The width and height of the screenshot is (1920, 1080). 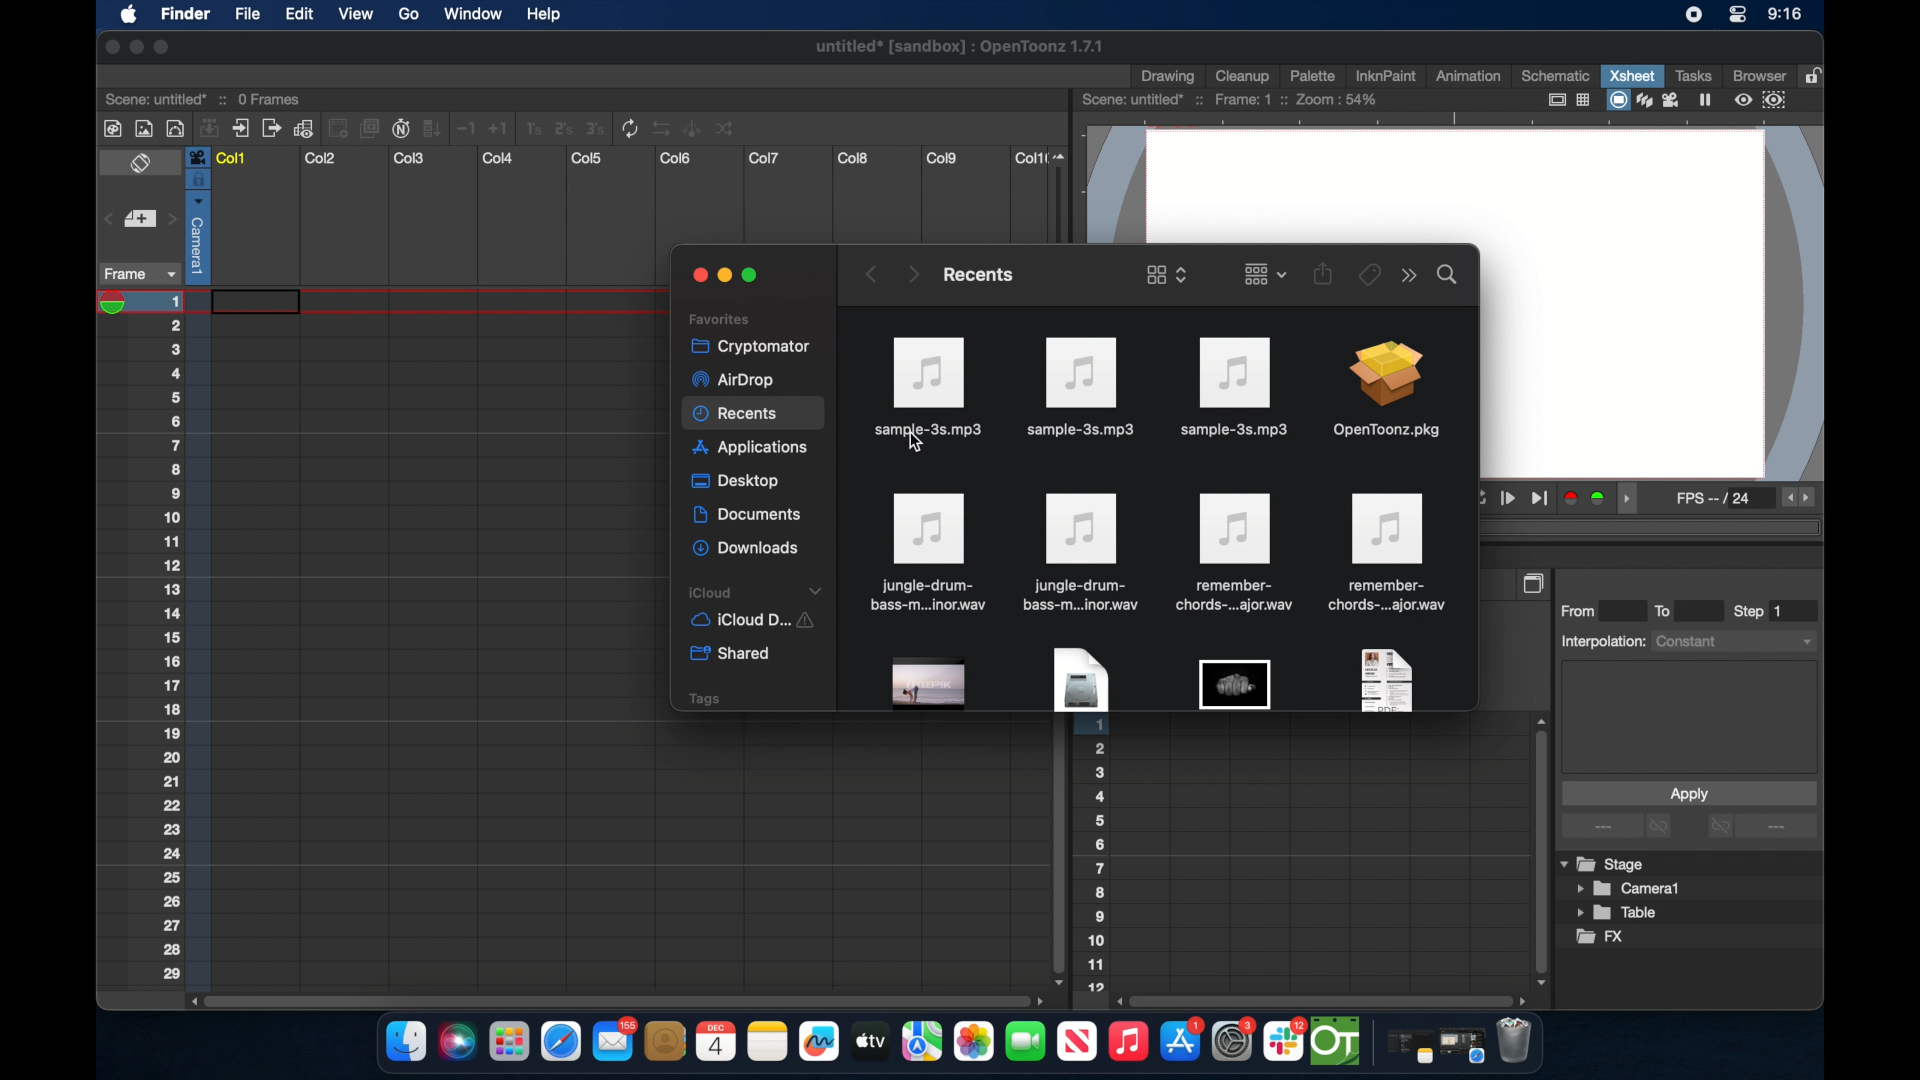 What do you see at coordinates (1076, 1042) in the screenshot?
I see `apple tv` at bounding box center [1076, 1042].